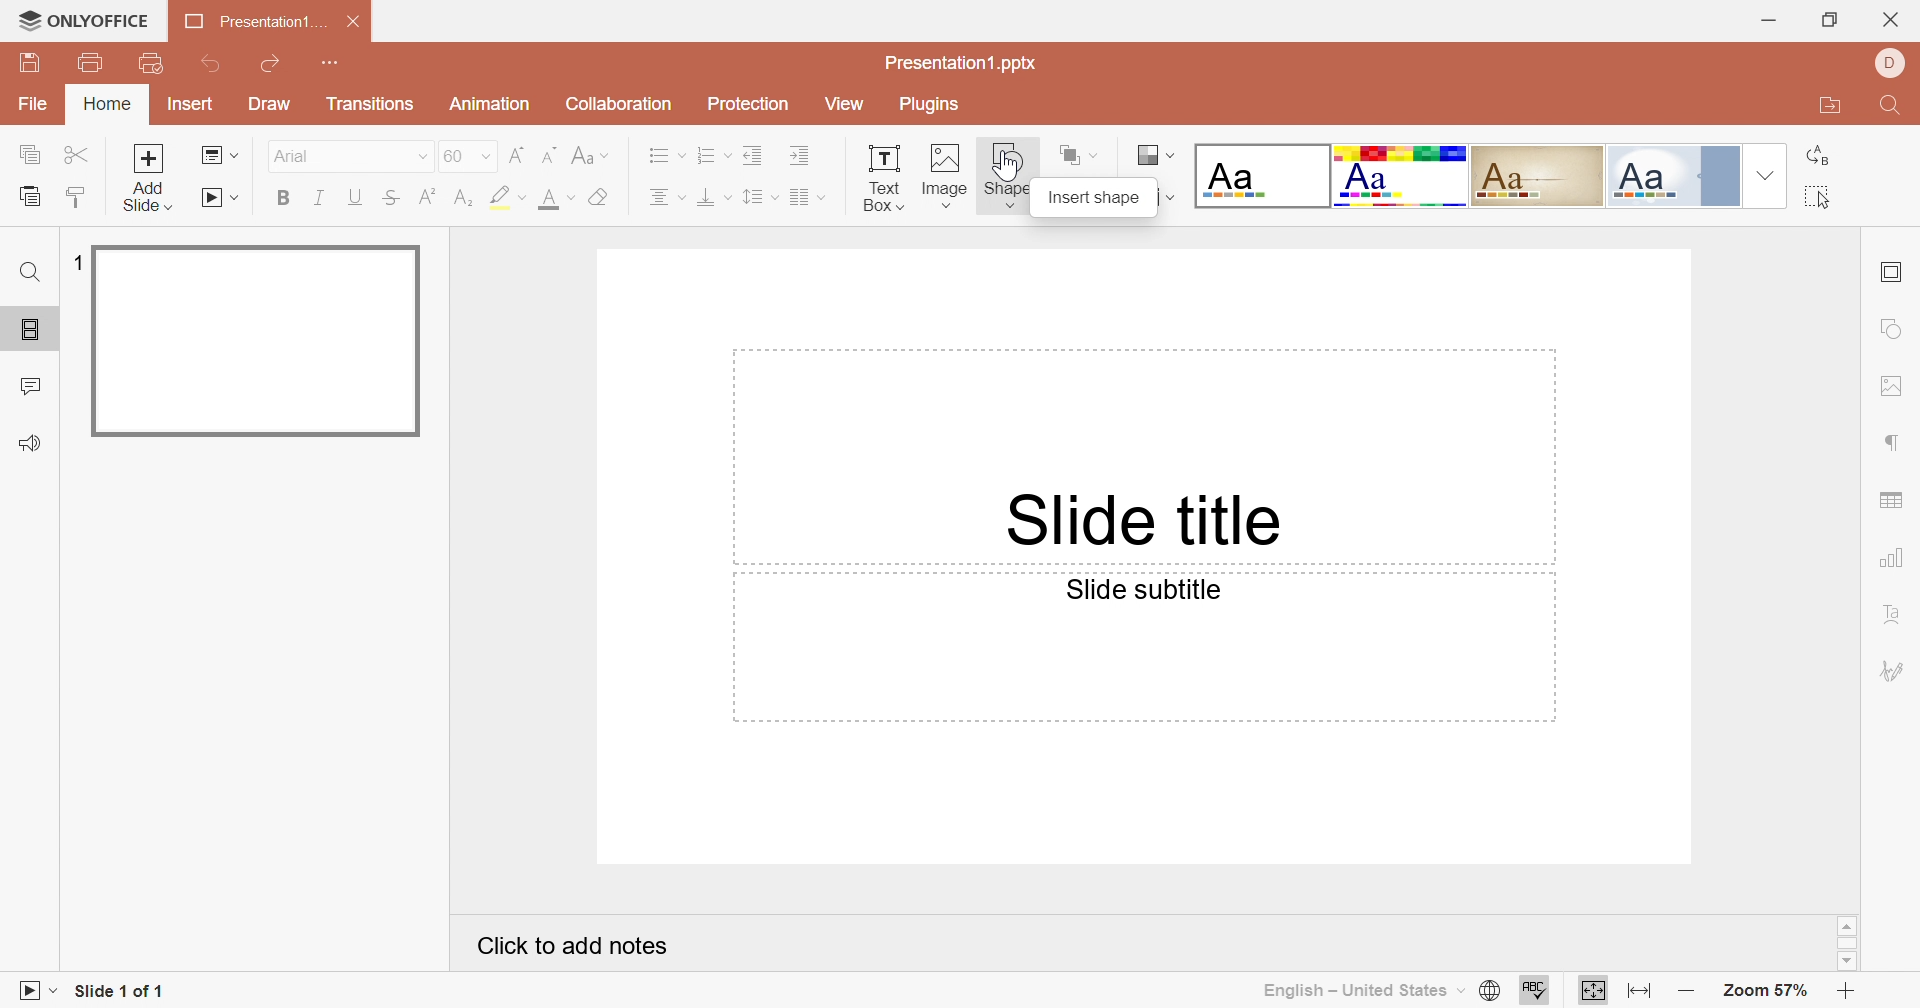 This screenshot has height=1008, width=1920. Describe the element at coordinates (221, 156) in the screenshot. I see `Change slide layout` at that location.